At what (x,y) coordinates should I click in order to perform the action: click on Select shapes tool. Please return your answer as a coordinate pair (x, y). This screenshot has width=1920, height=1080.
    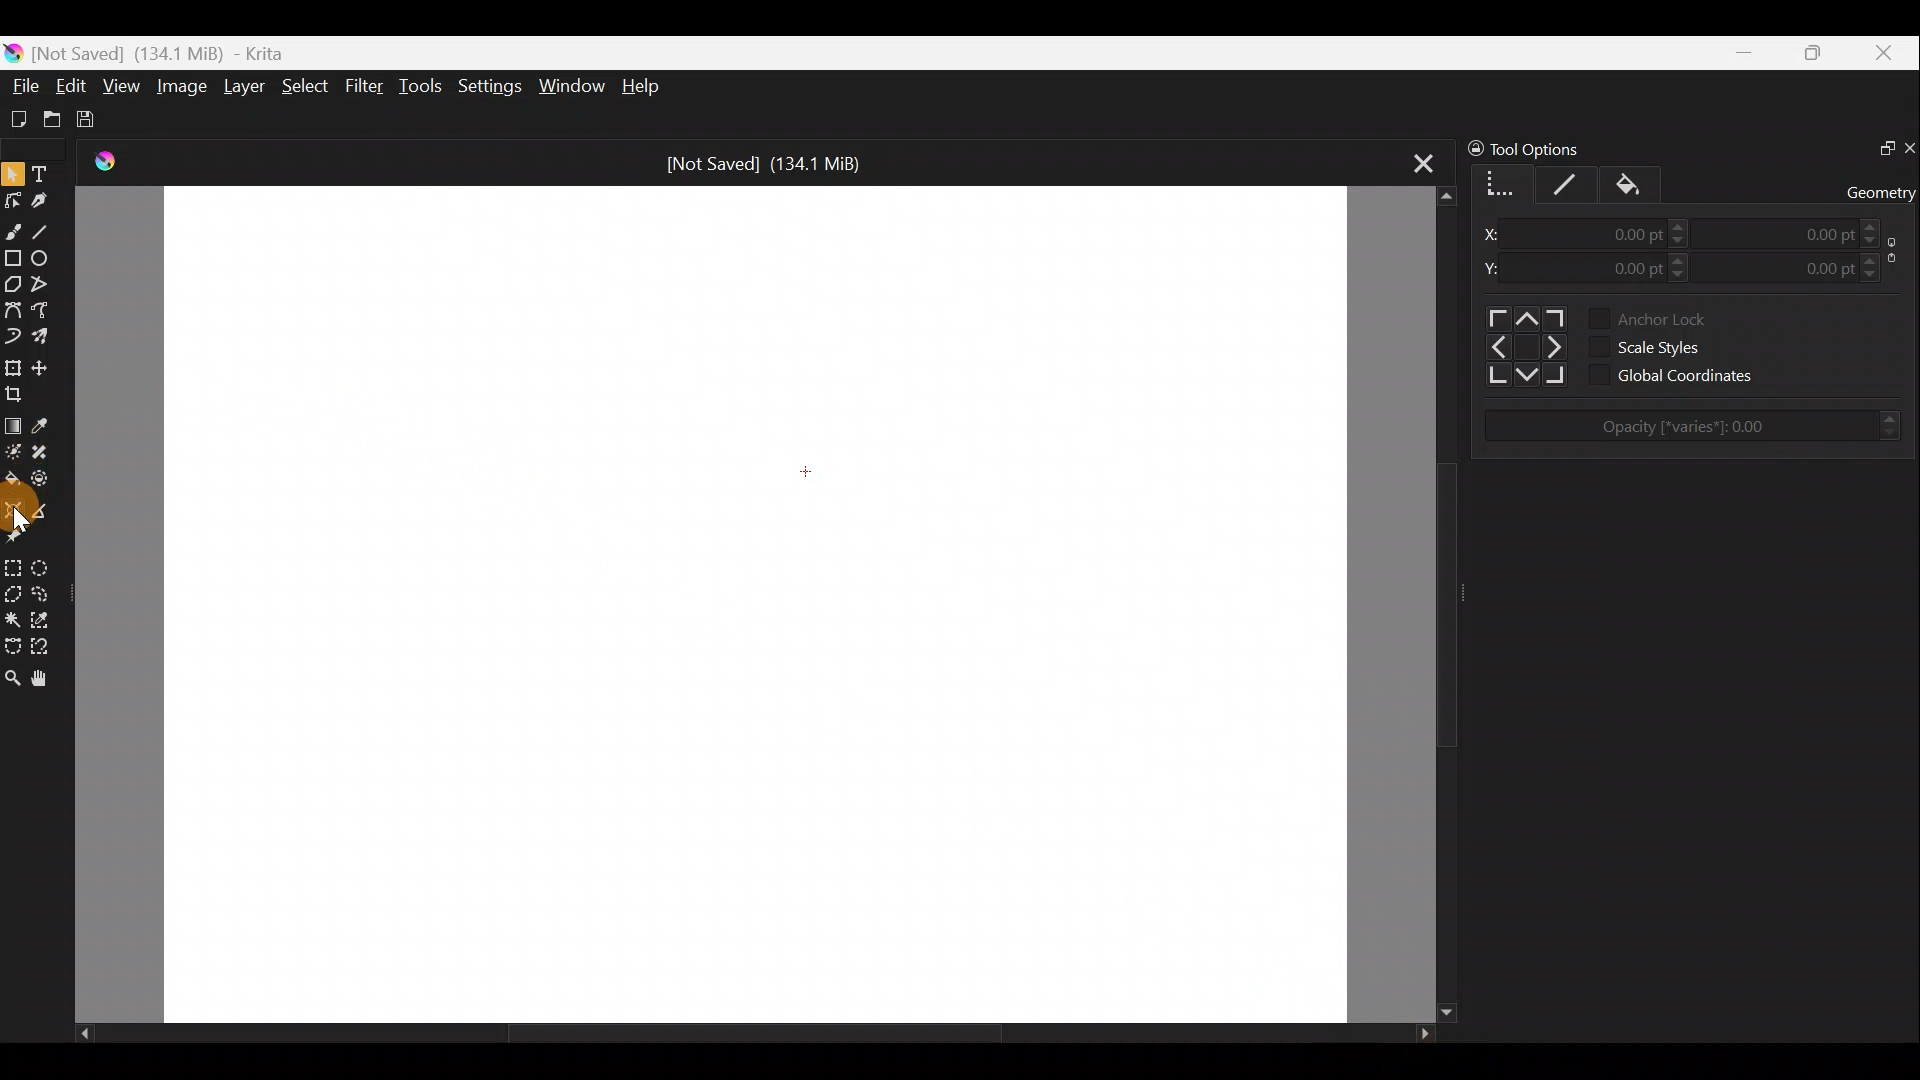
    Looking at the image, I should click on (13, 170).